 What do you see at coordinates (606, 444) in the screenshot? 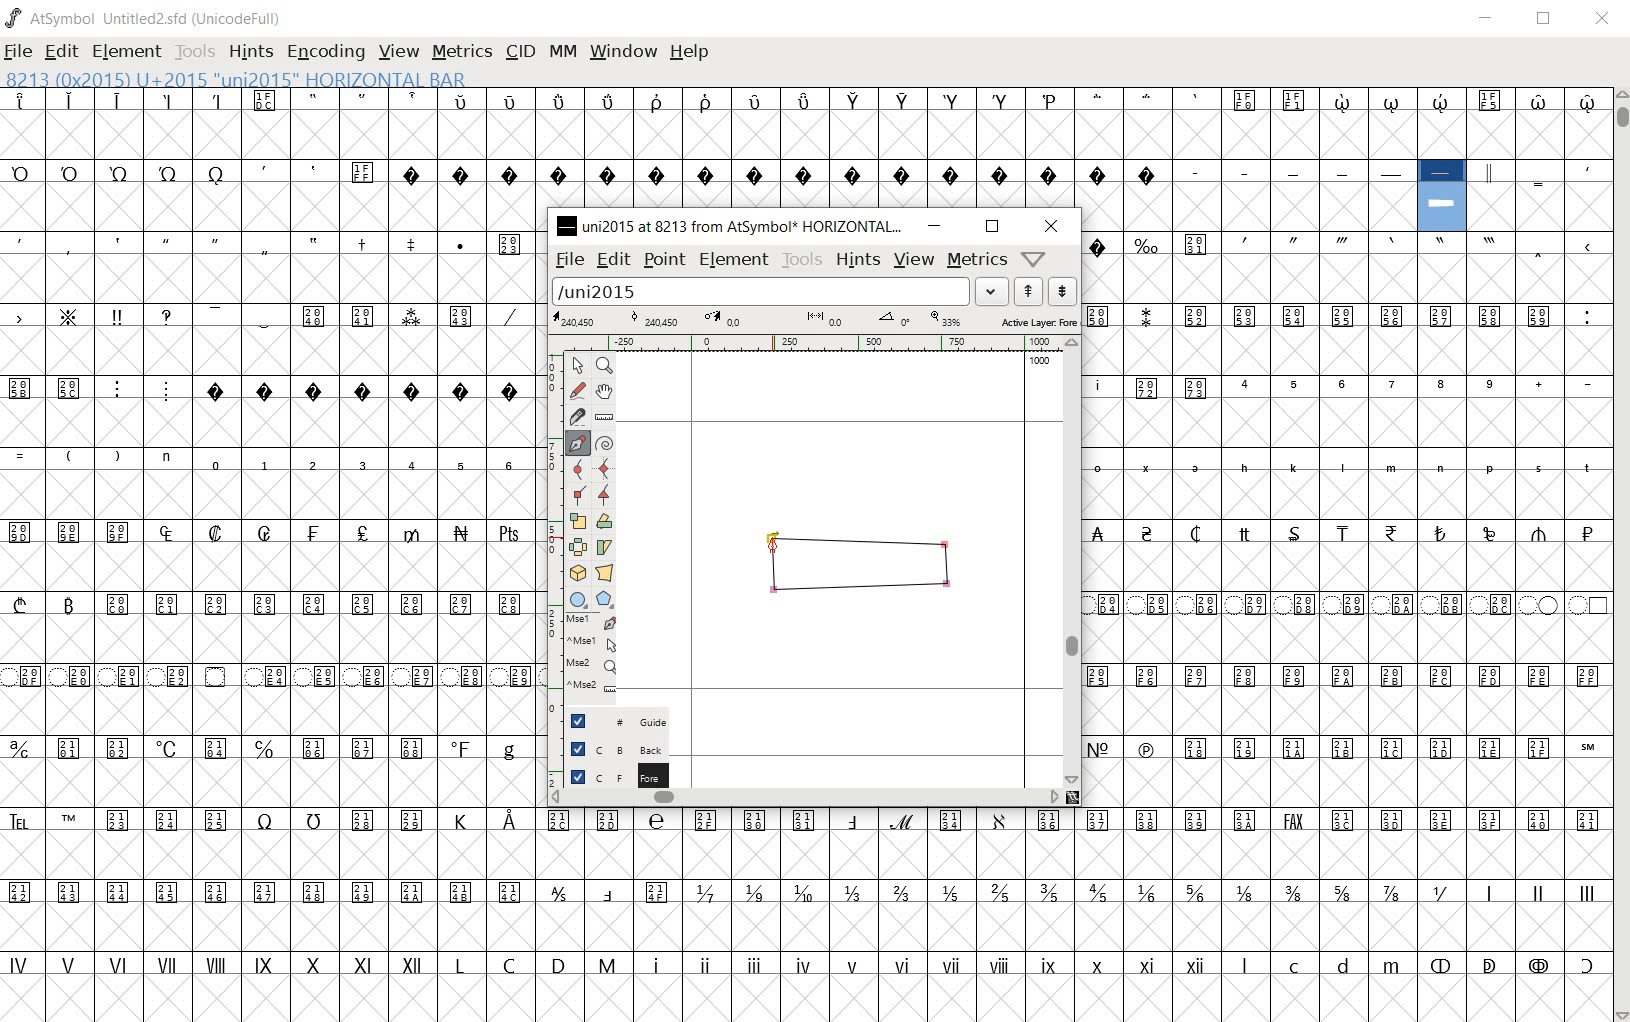
I see `change whether spiro is active or not` at bounding box center [606, 444].